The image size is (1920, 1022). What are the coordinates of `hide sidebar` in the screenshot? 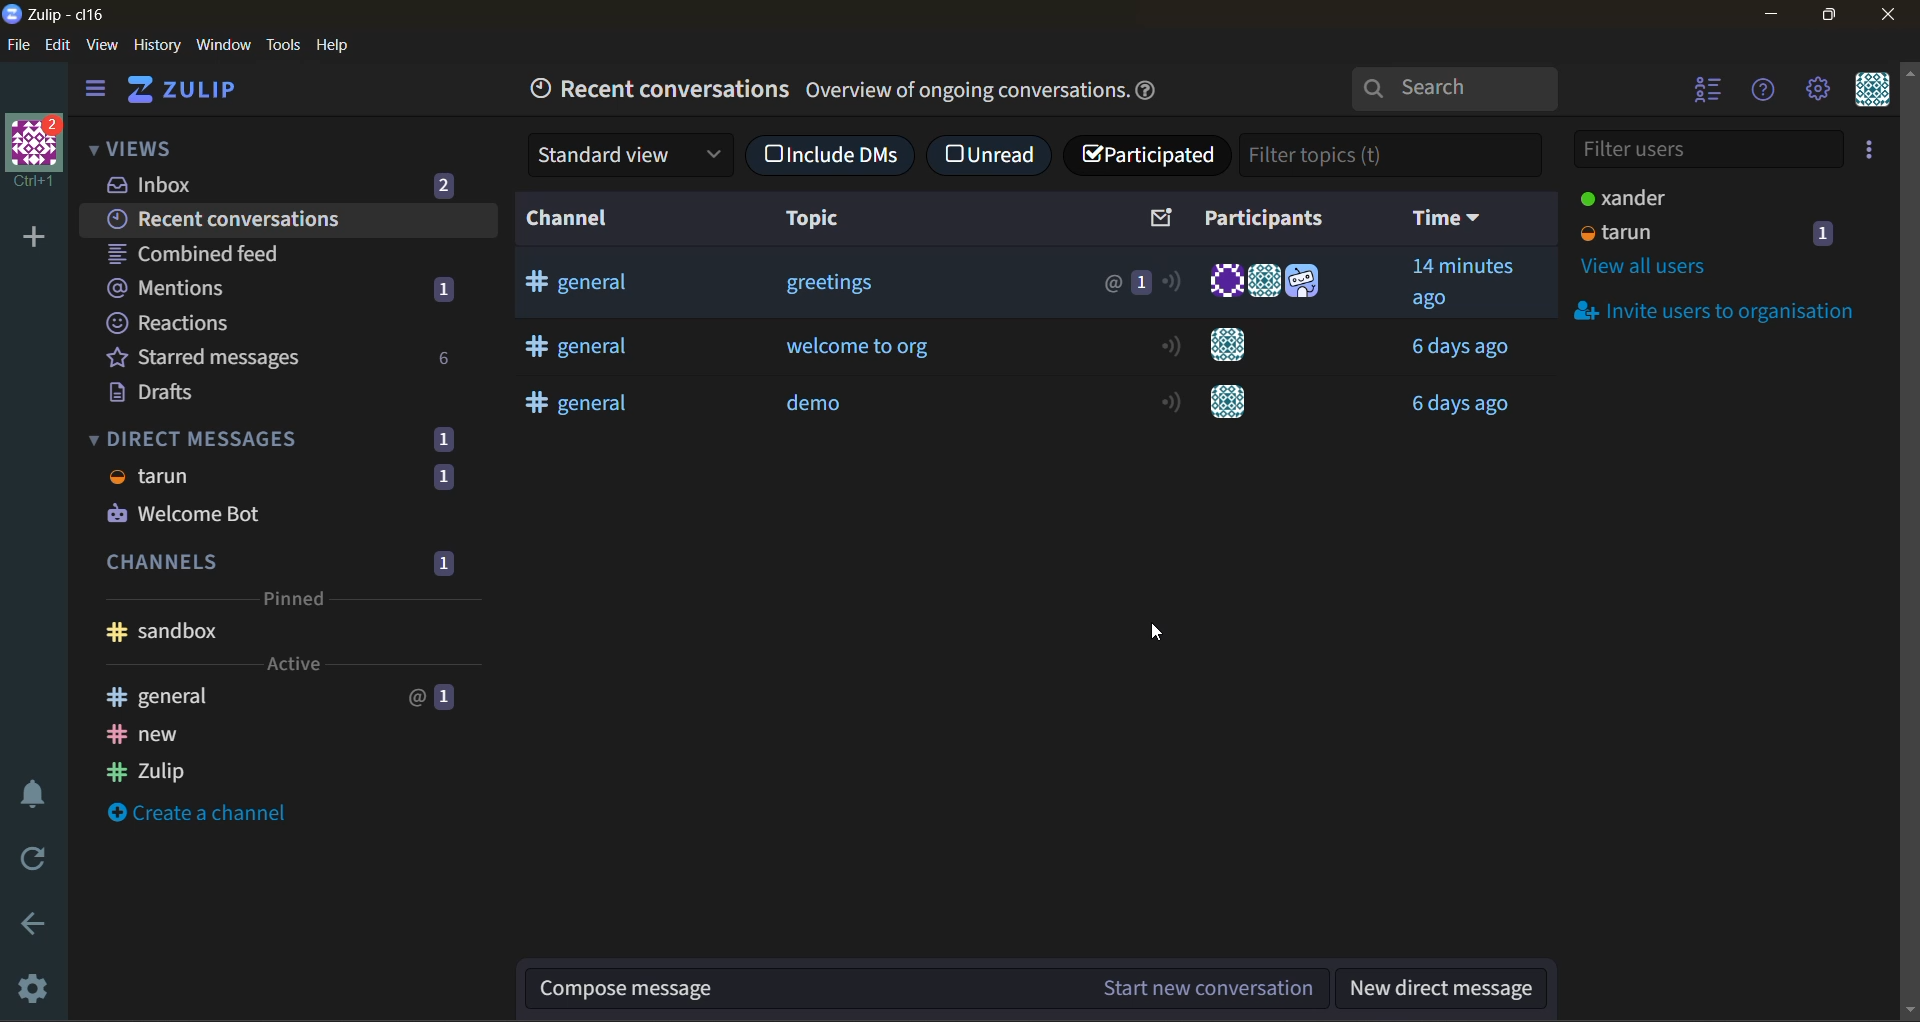 It's located at (99, 90).